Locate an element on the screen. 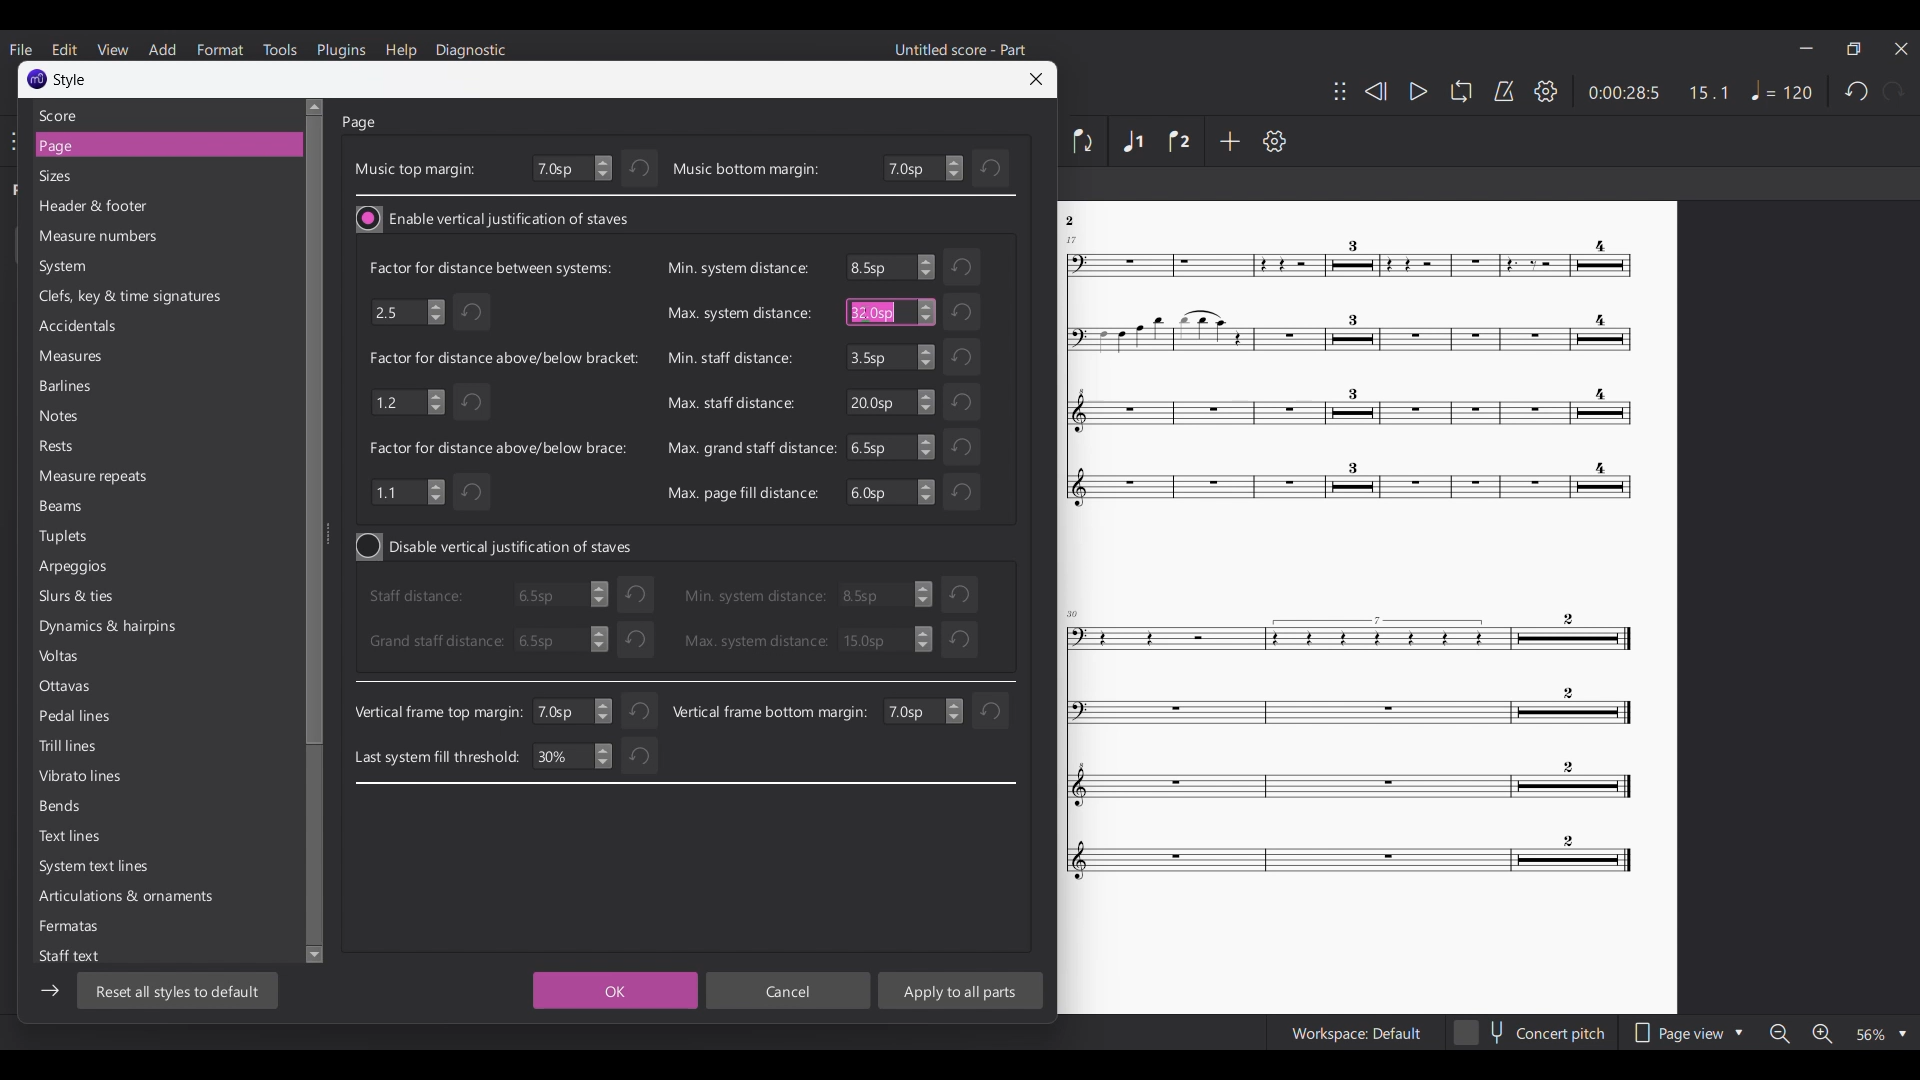 The image size is (1920, 1080). Min. staff distance is located at coordinates (729, 357).